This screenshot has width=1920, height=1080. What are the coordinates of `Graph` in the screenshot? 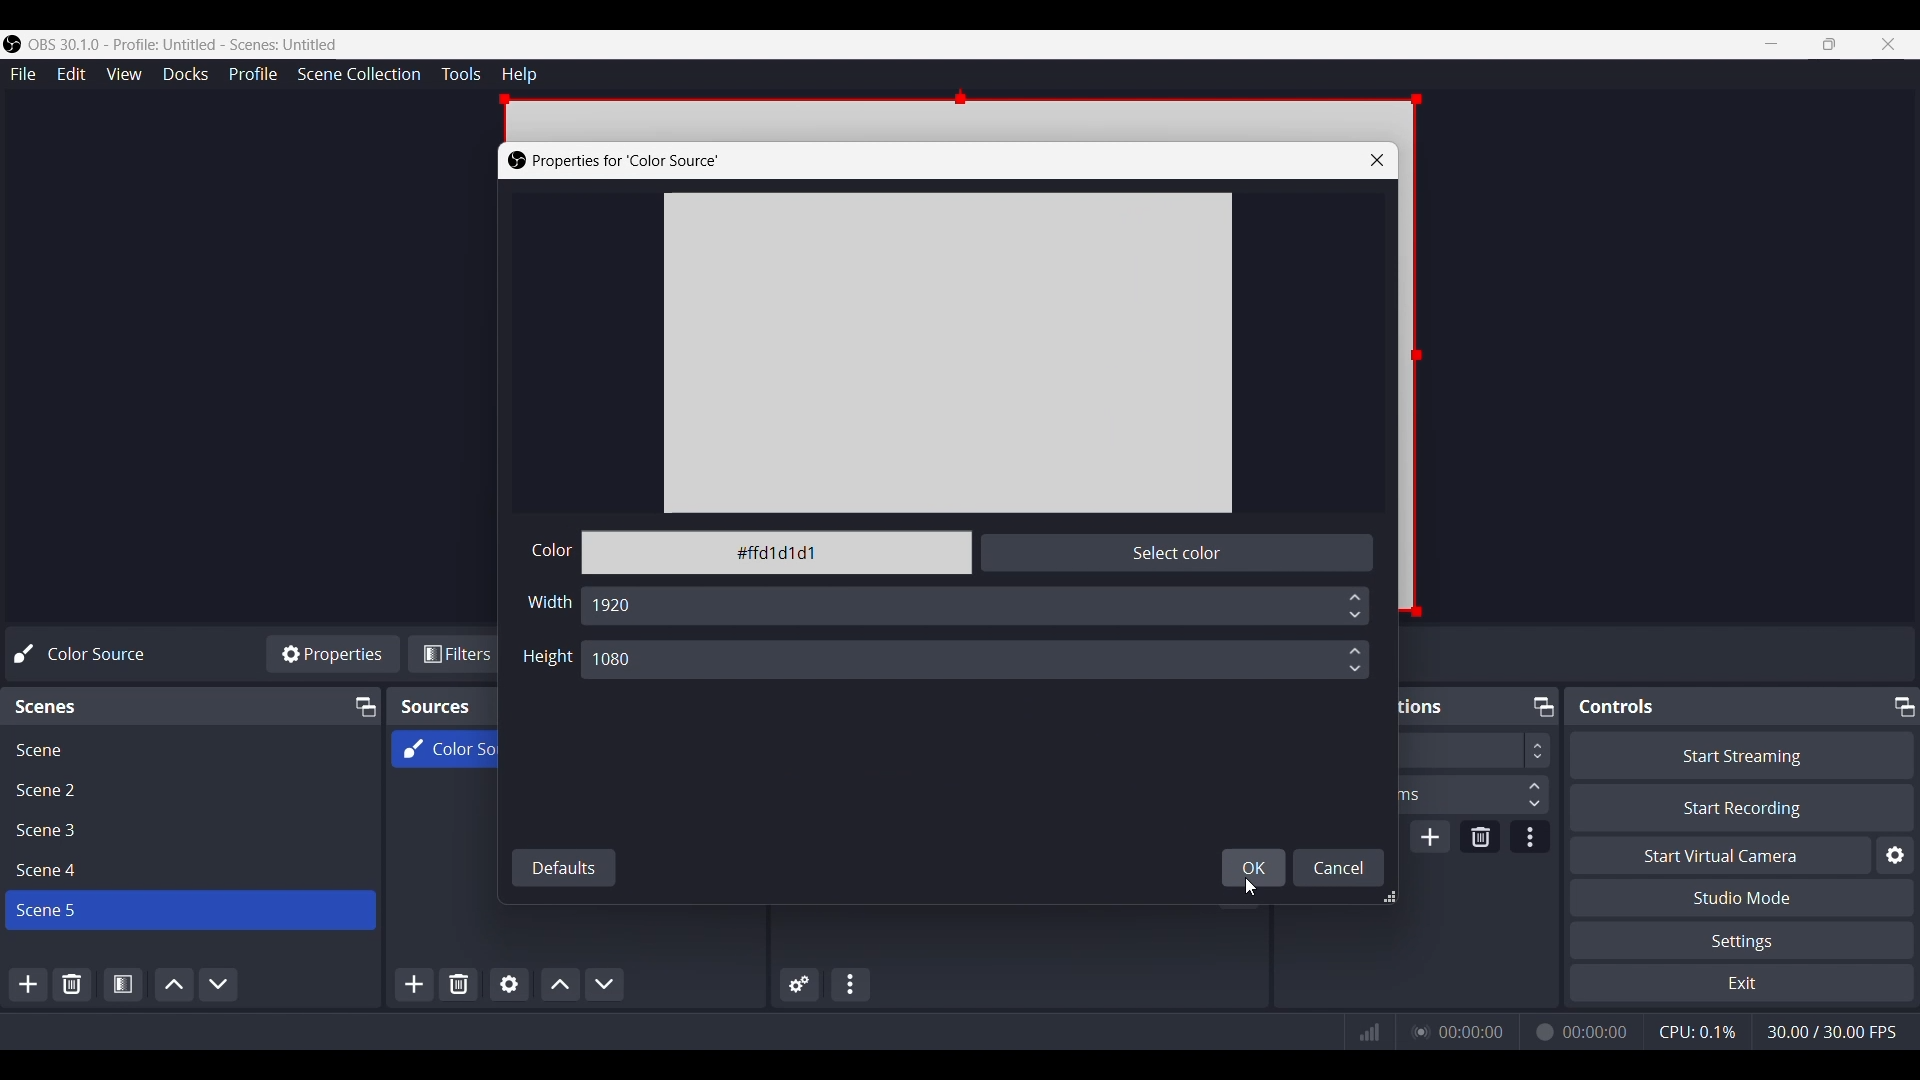 It's located at (1368, 1031).